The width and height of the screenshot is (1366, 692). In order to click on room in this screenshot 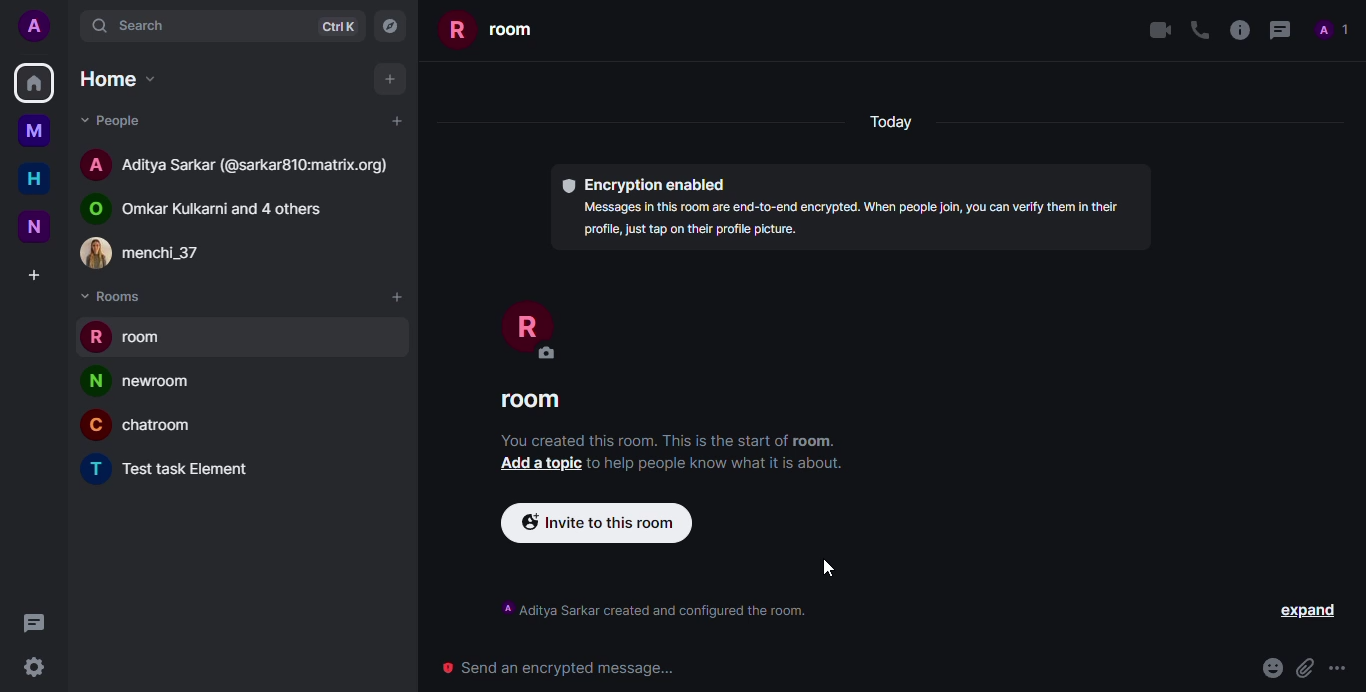, I will do `click(490, 29)`.